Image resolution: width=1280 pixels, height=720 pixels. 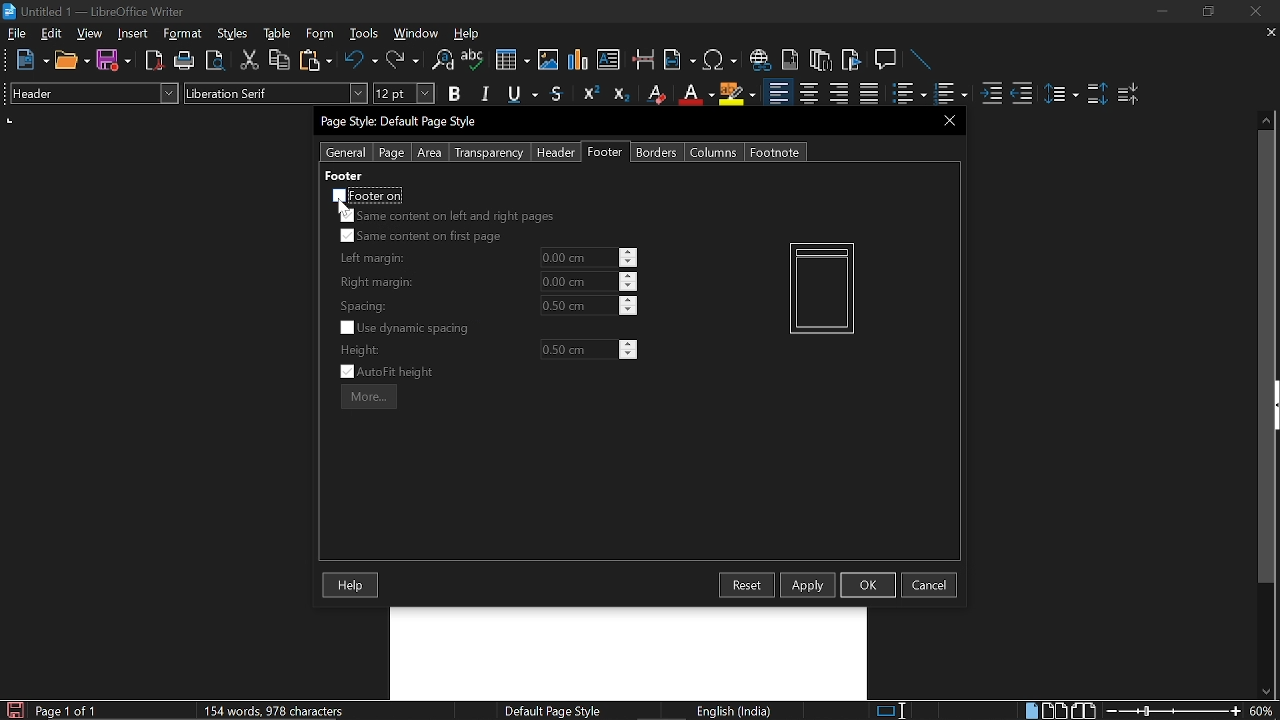 I want to click on Transparency, so click(x=487, y=153).